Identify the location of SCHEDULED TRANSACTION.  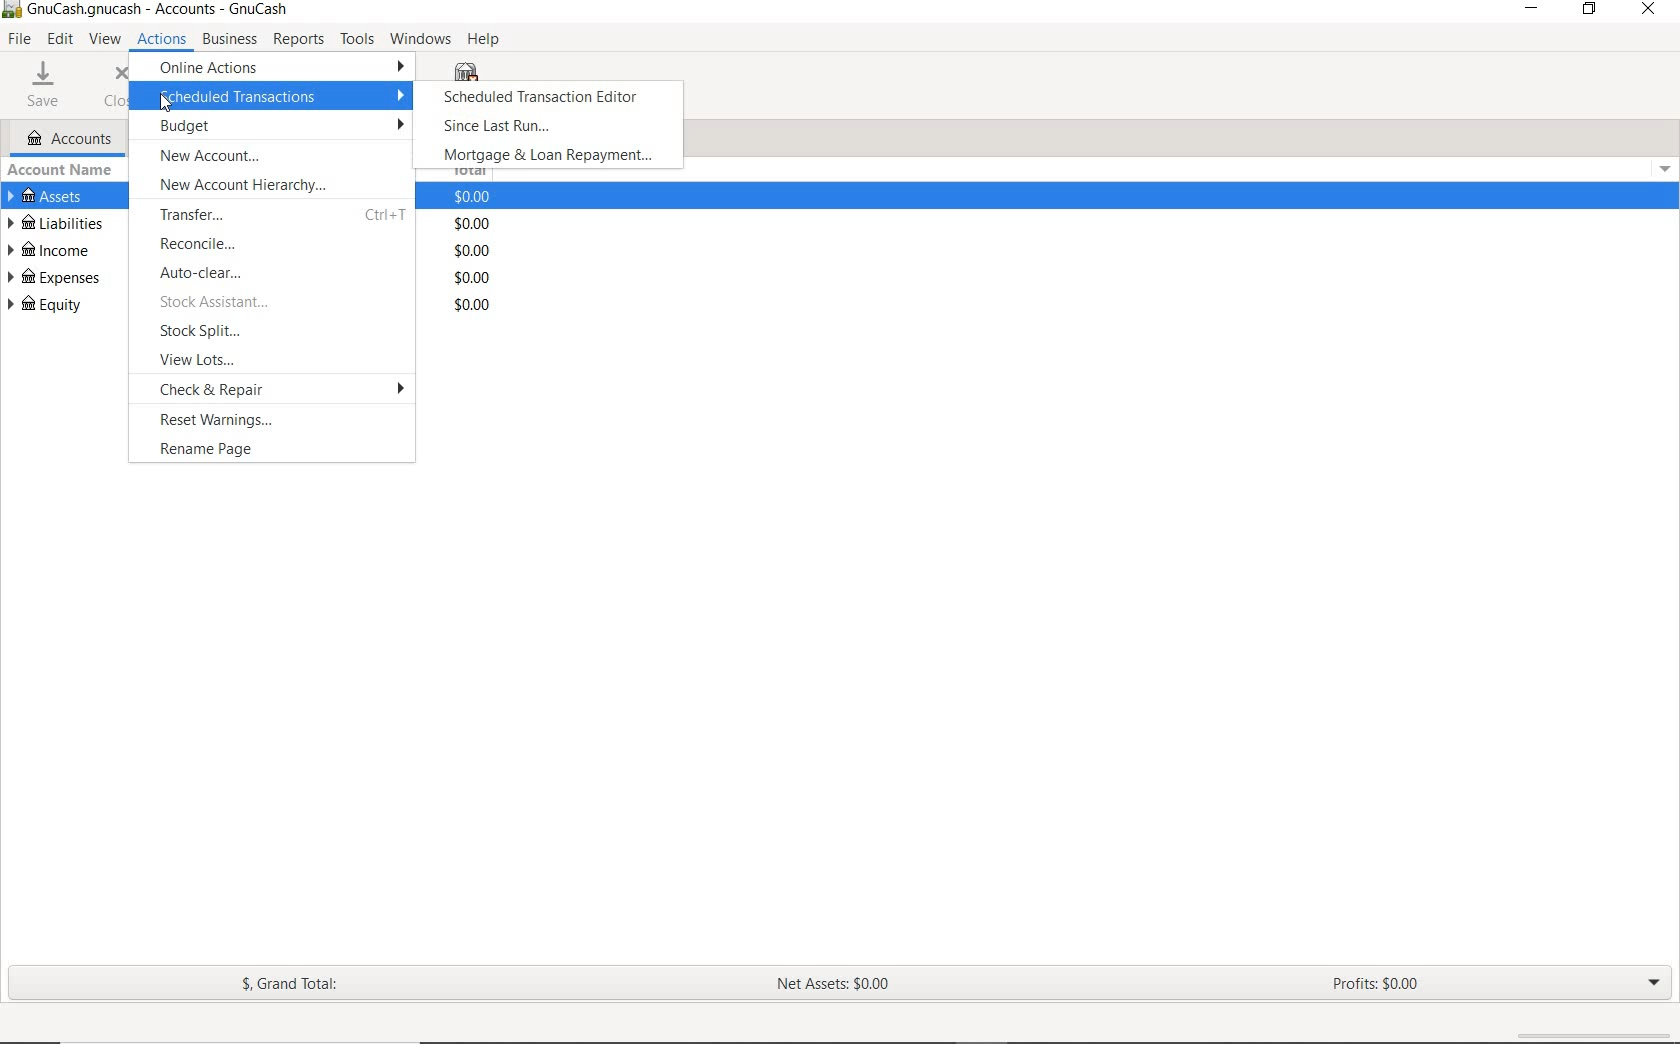
(281, 98).